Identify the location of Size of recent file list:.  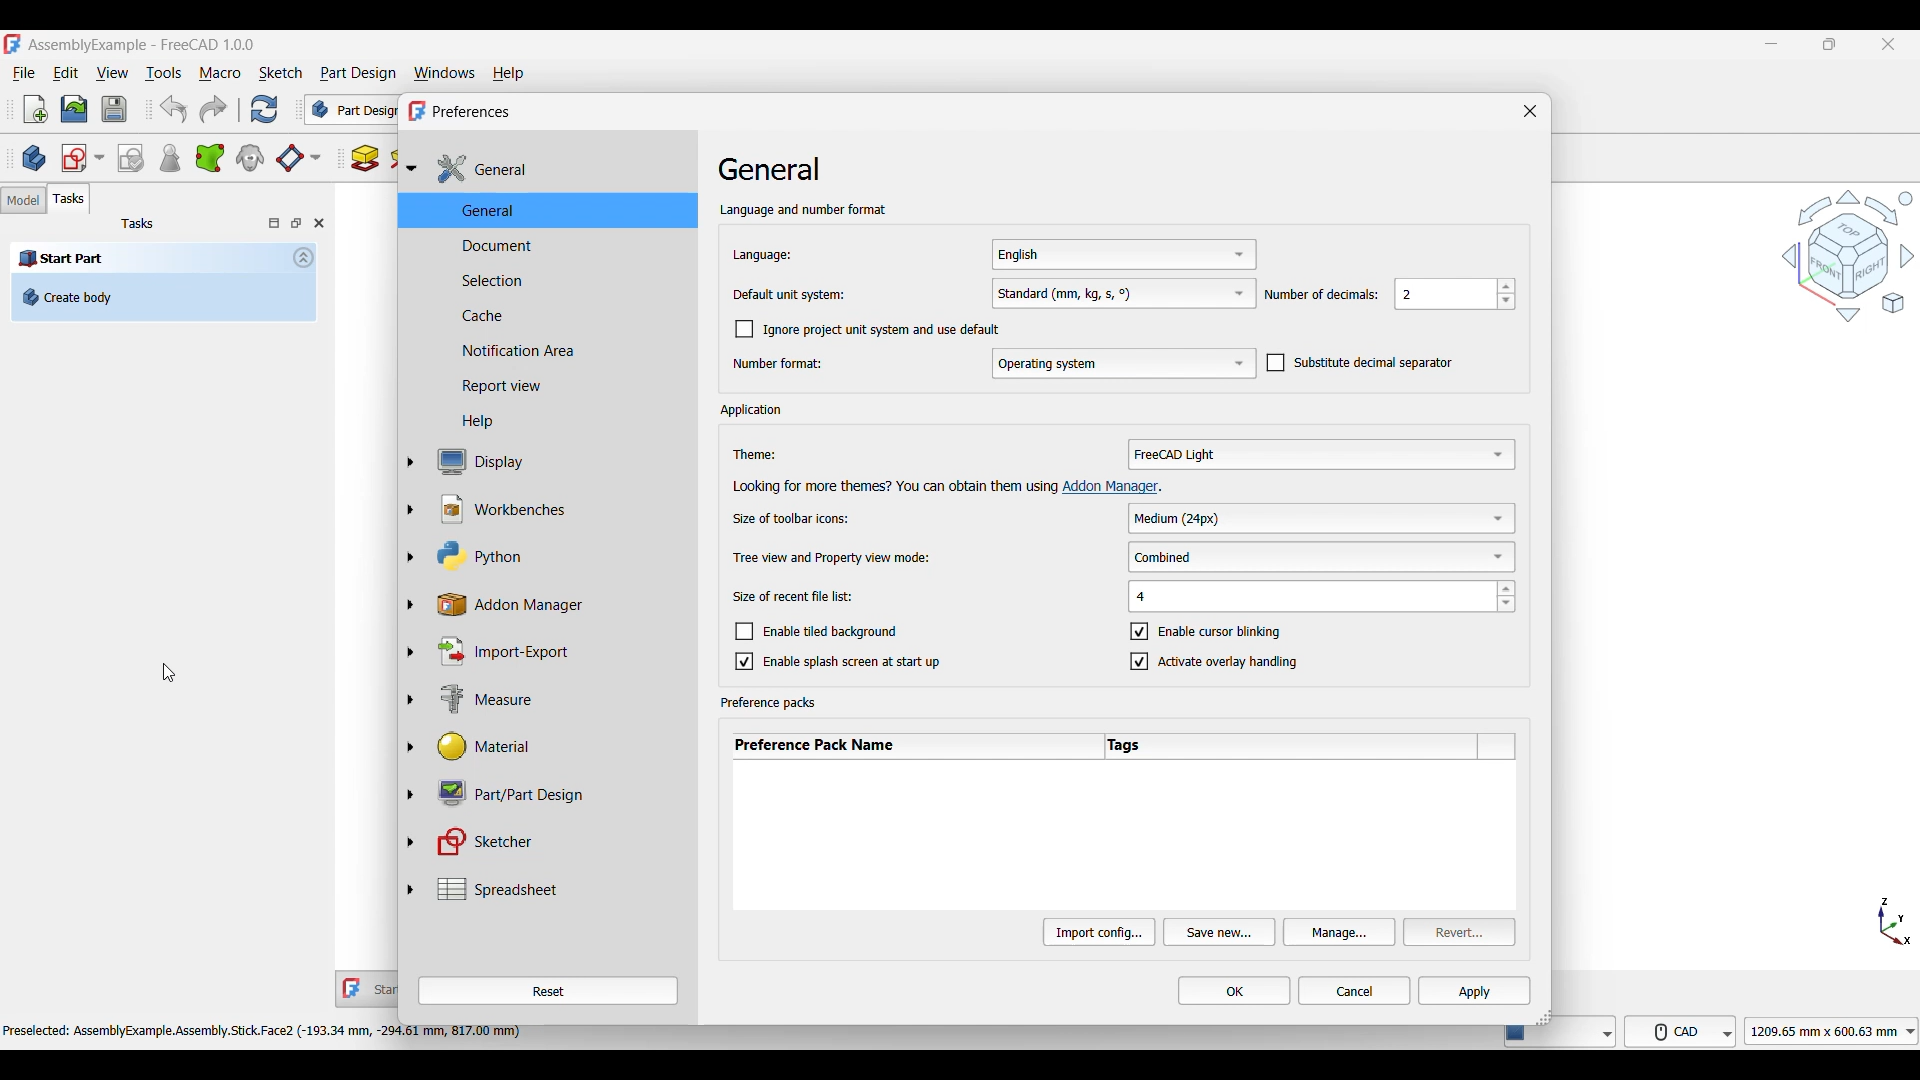
(792, 596).